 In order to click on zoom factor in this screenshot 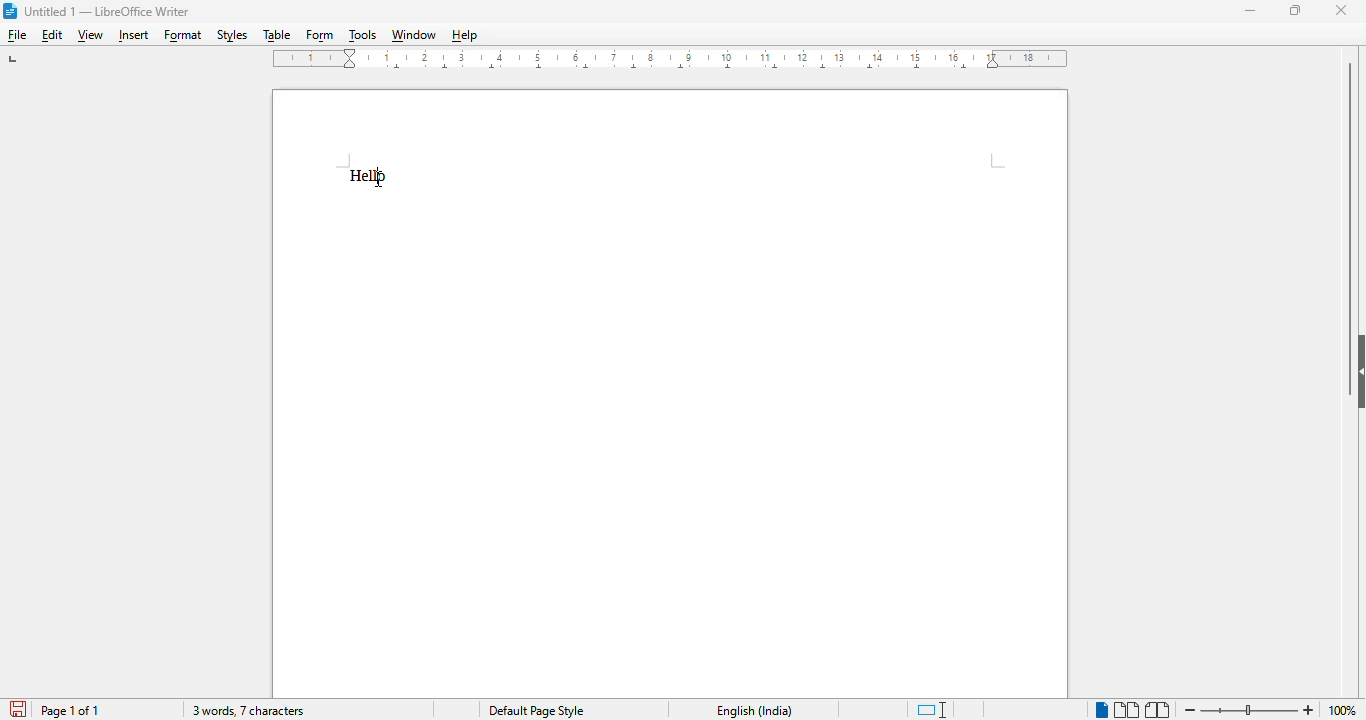, I will do `click(1342, 710)`.